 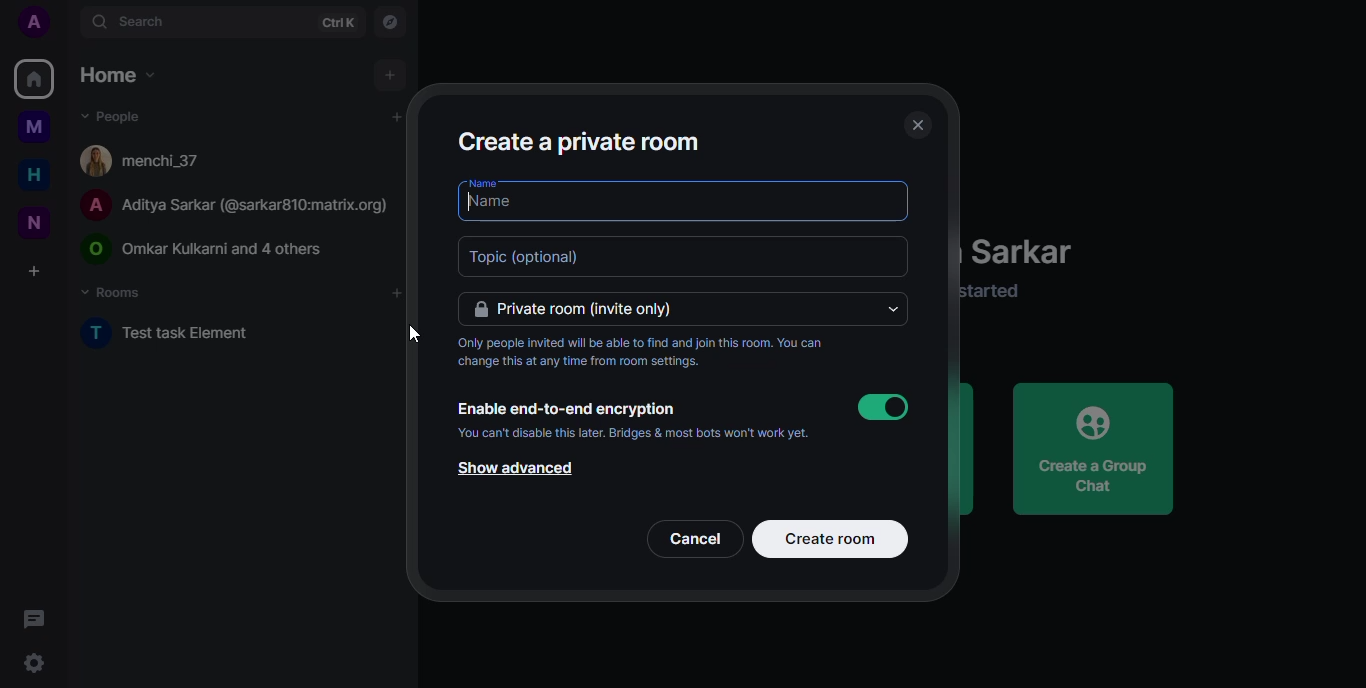 I want to click on name, so click(x=500, y=202).